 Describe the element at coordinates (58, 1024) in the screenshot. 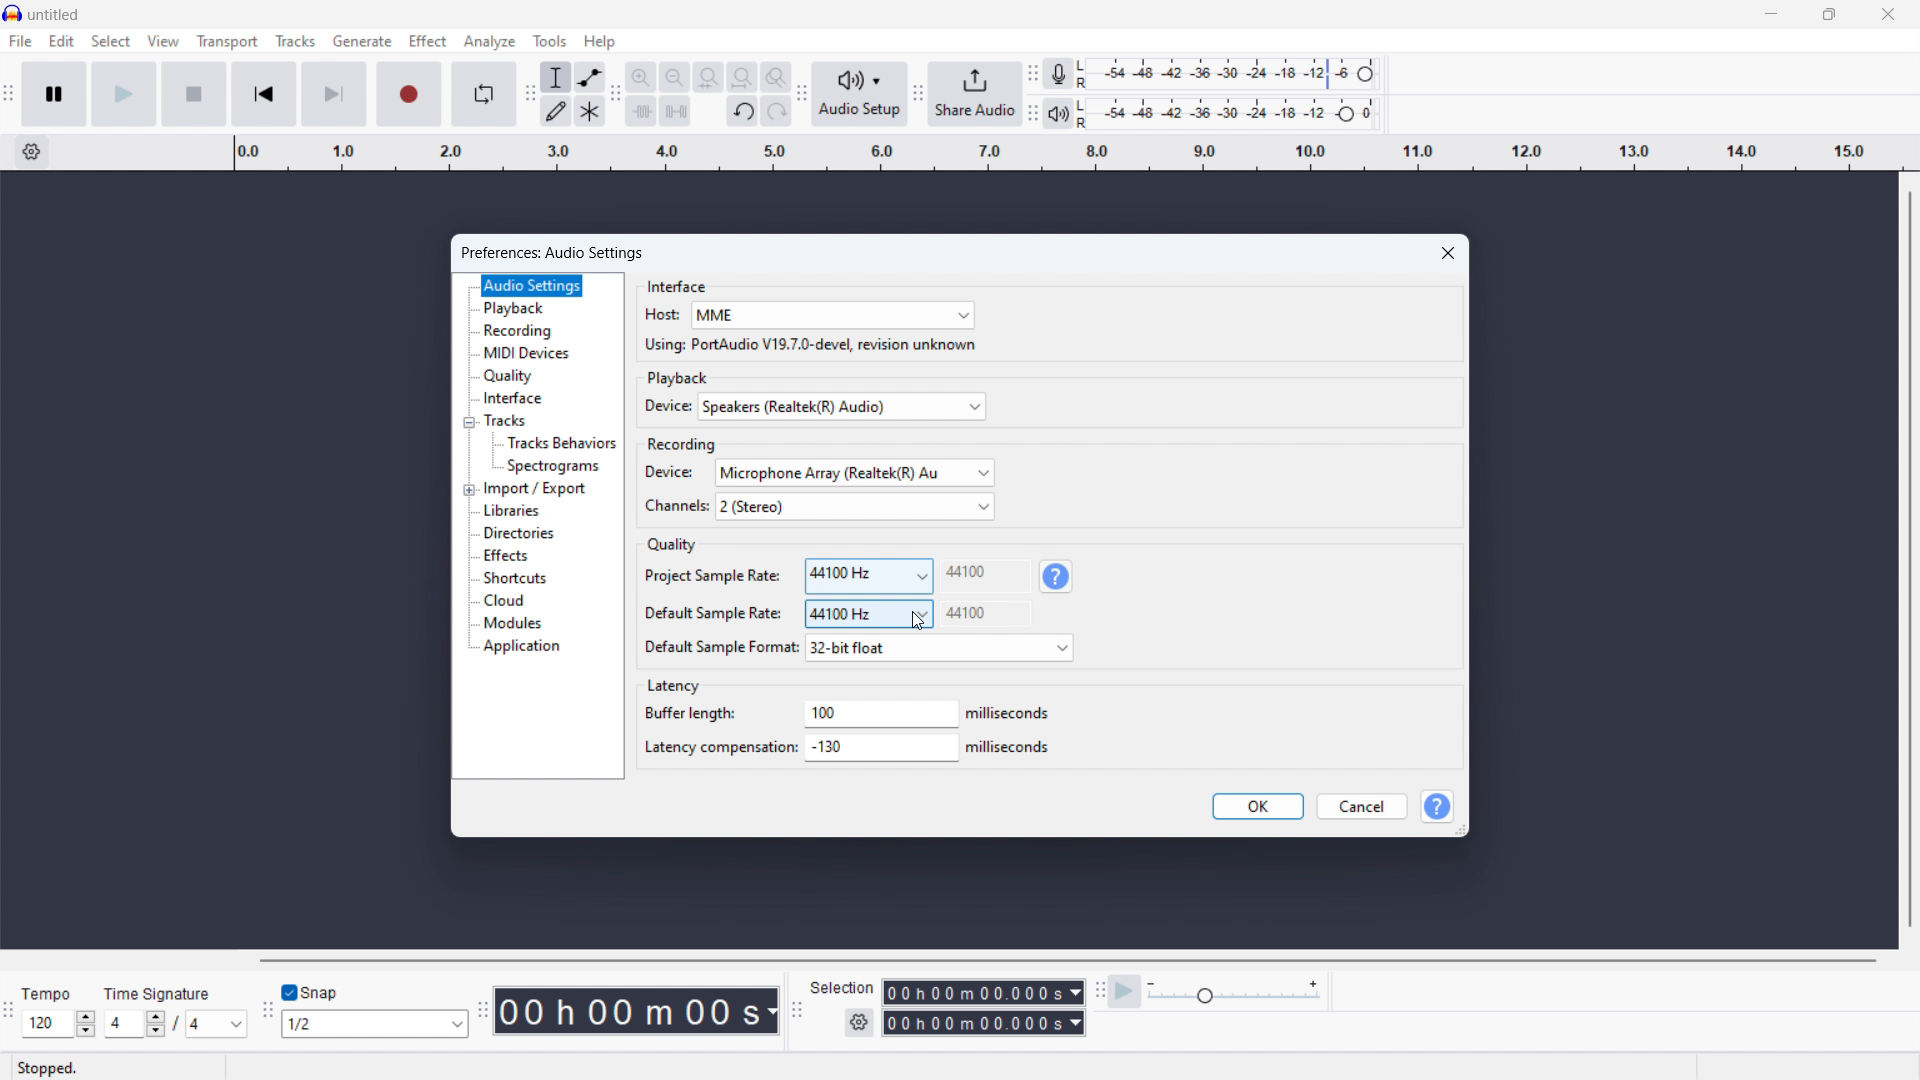

I see `set tempo` at that location.